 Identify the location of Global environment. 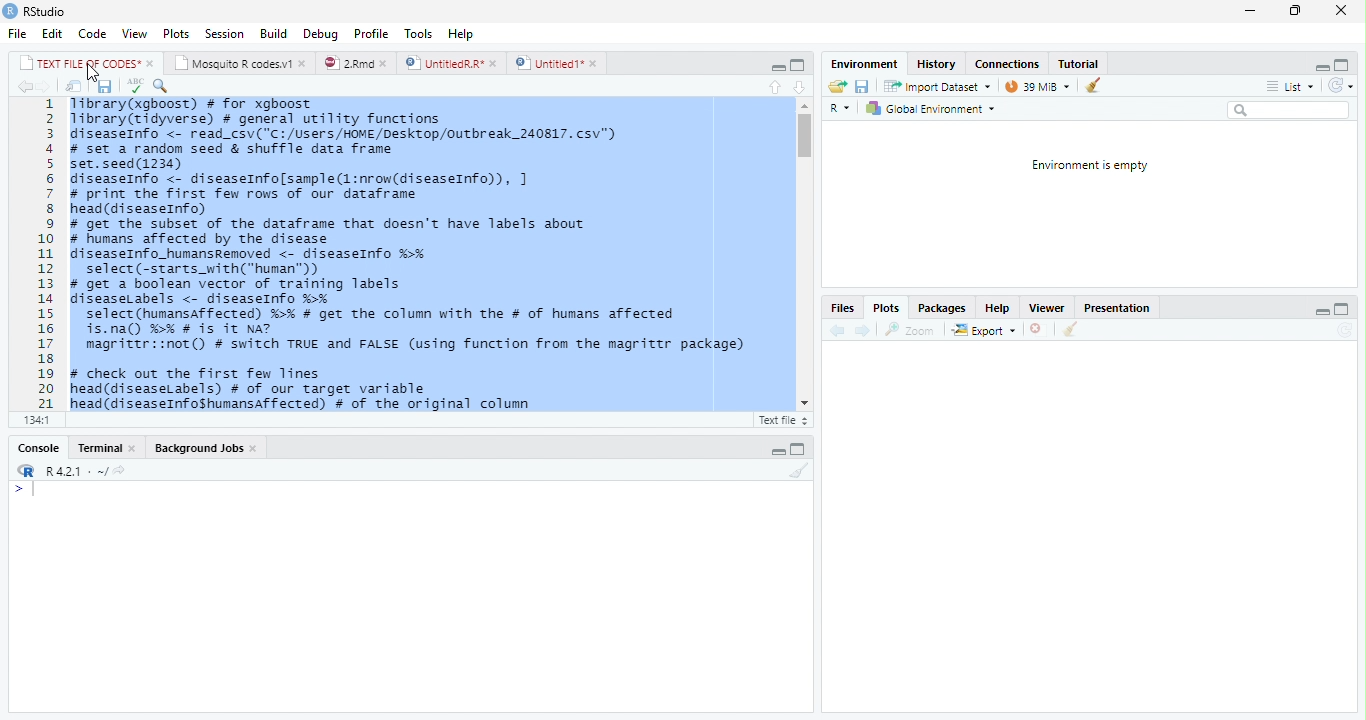
(930, 109).